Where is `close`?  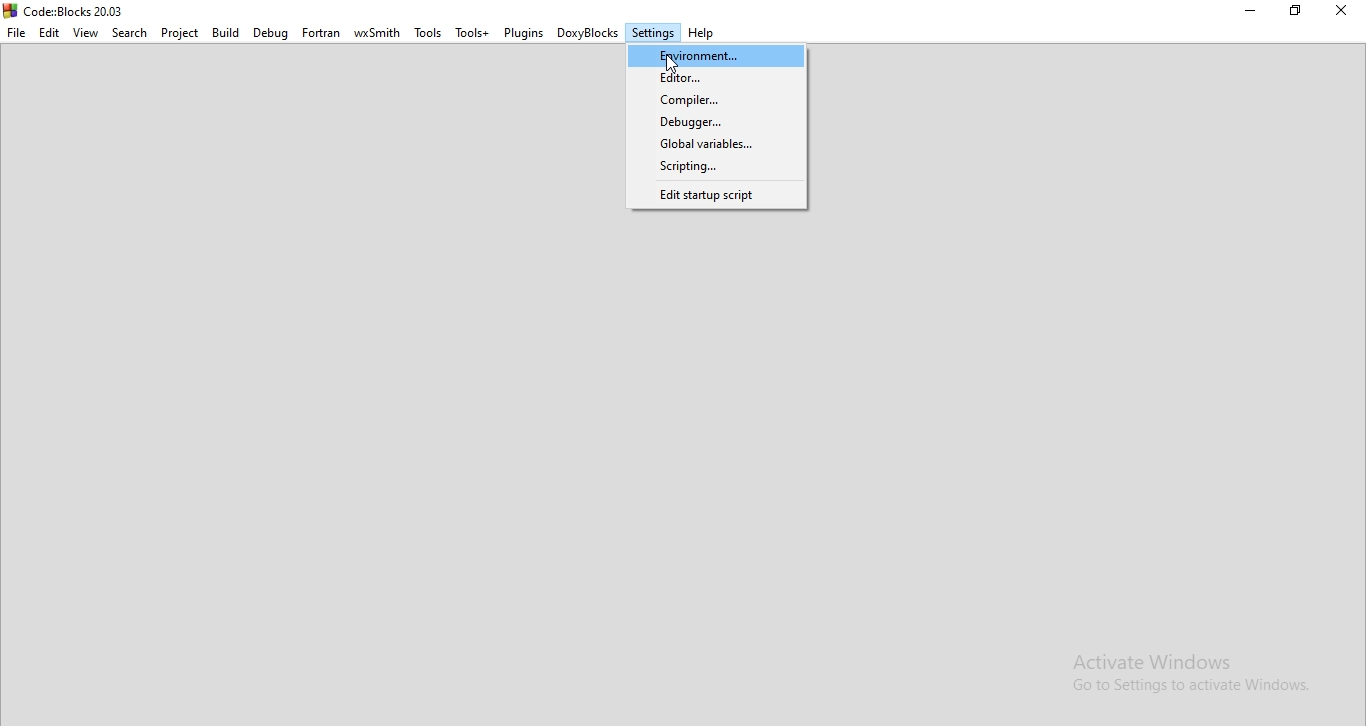 close is located at coordinates (1346, 15).